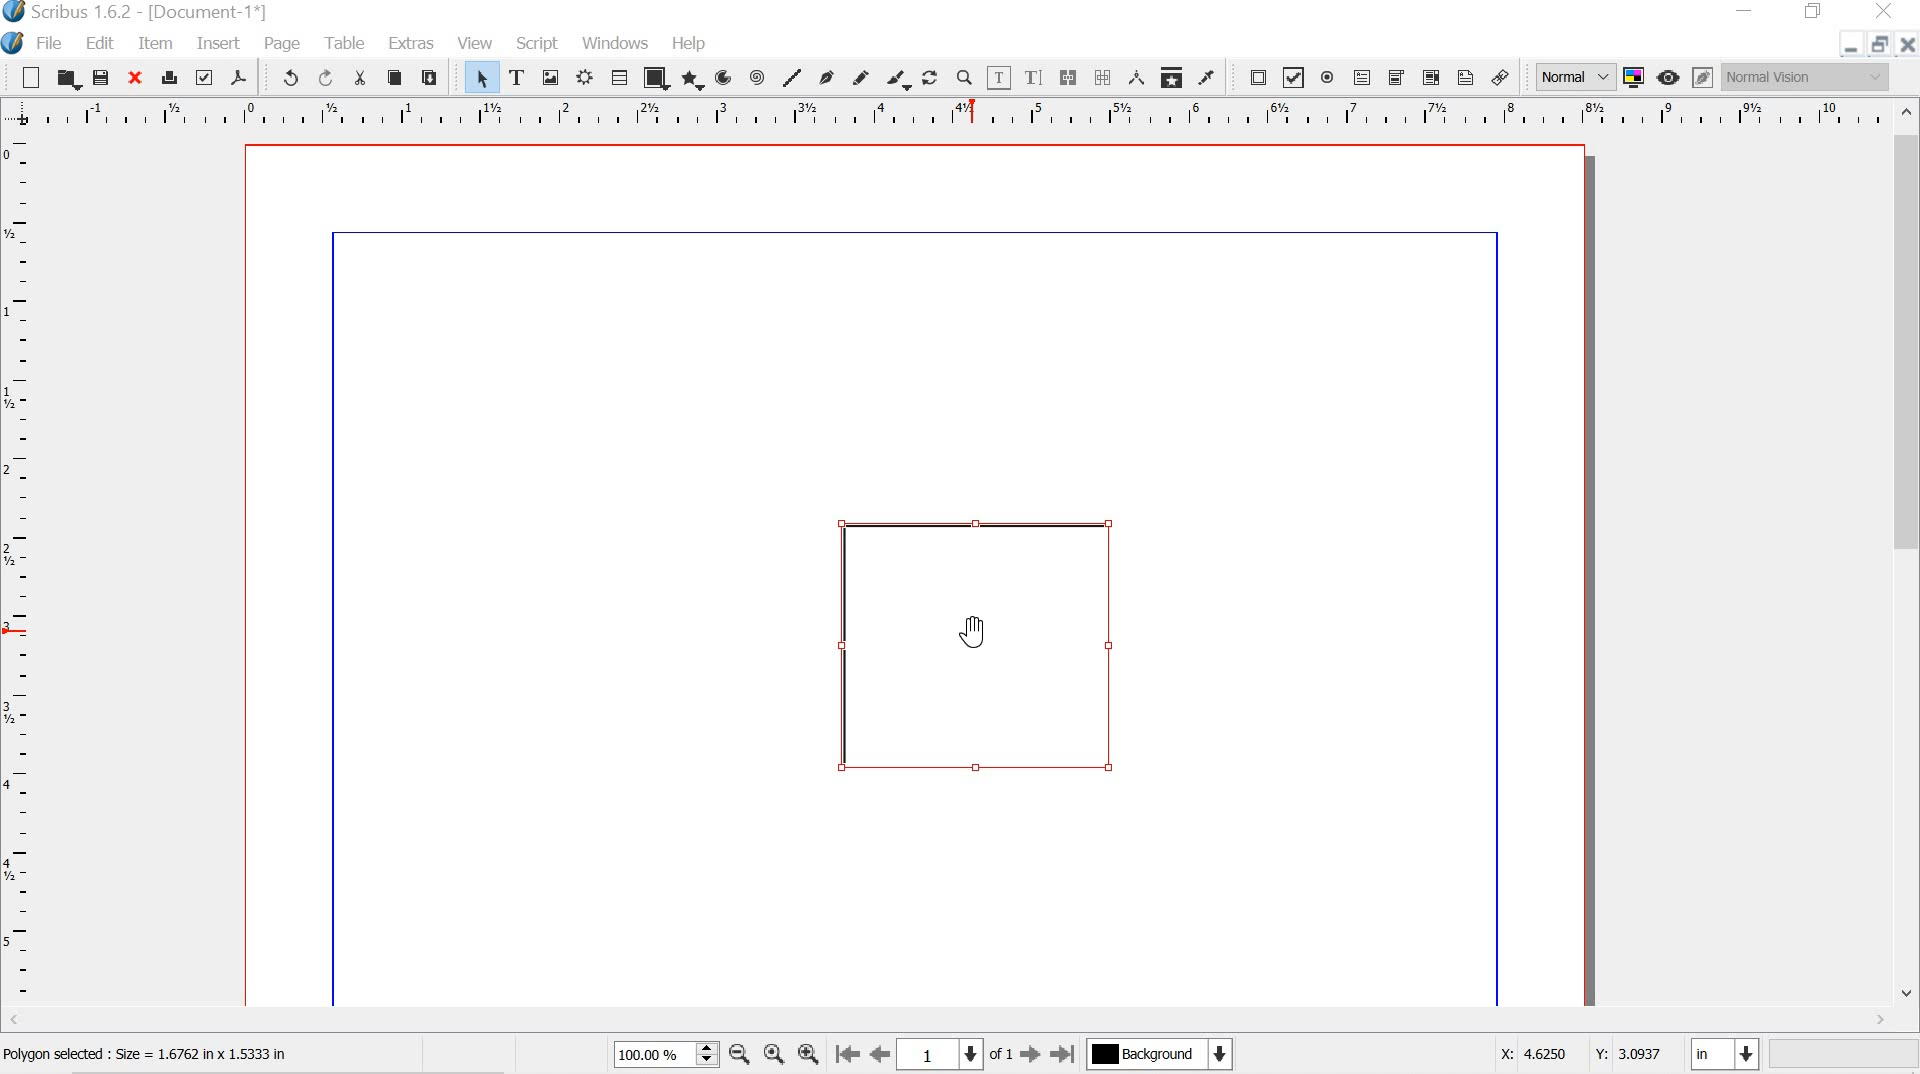  I want to click on RESTORE DOWN, so click(1877, 47).